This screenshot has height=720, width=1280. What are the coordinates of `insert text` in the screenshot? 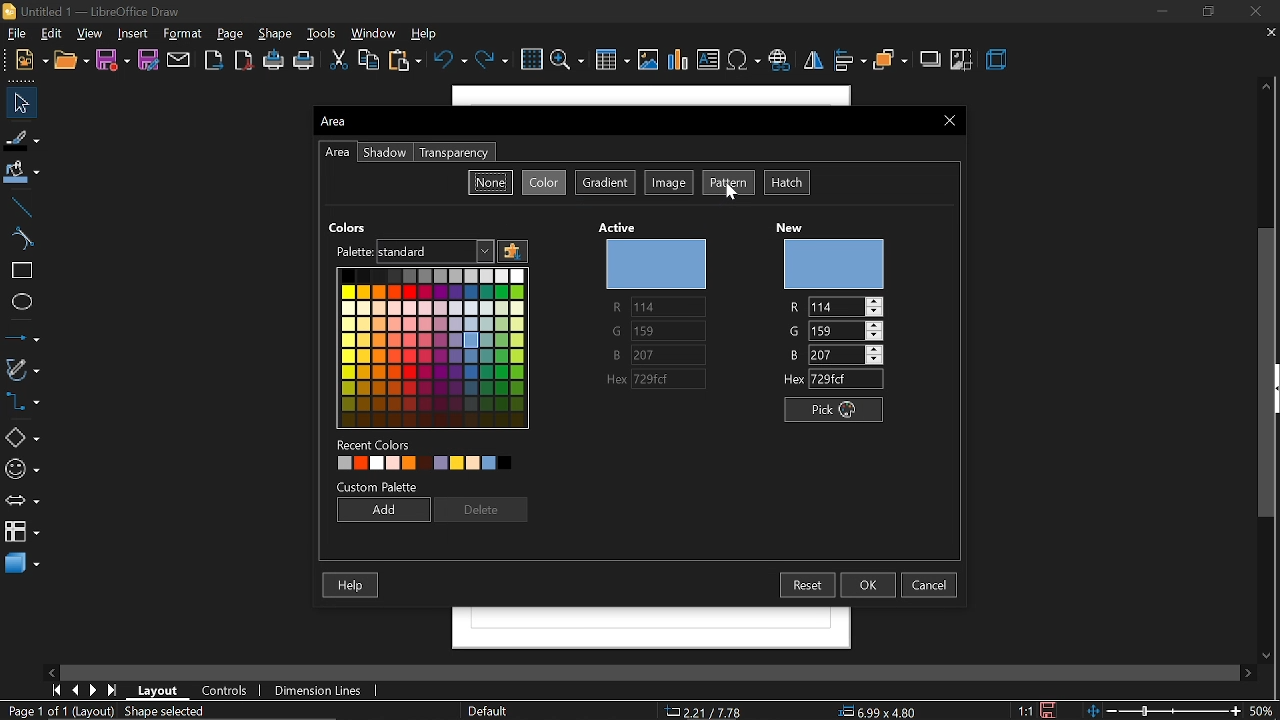 It's located at (708, 60).